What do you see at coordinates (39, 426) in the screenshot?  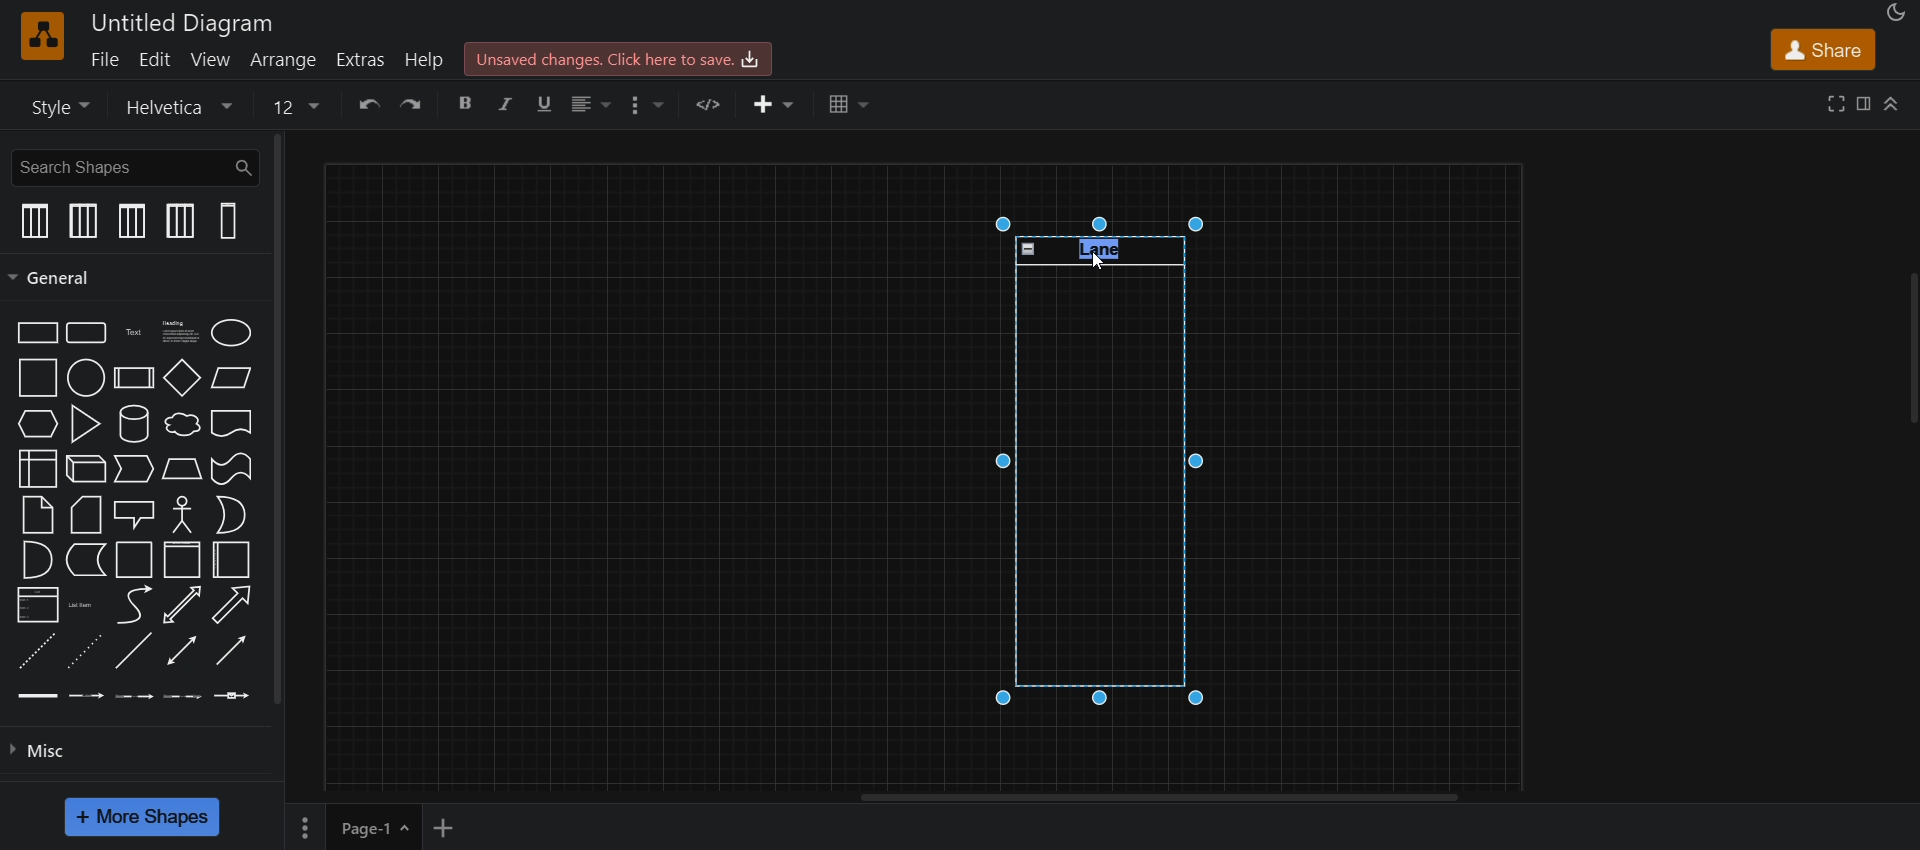 I see `hexagon` at bounding box center [39, 426].